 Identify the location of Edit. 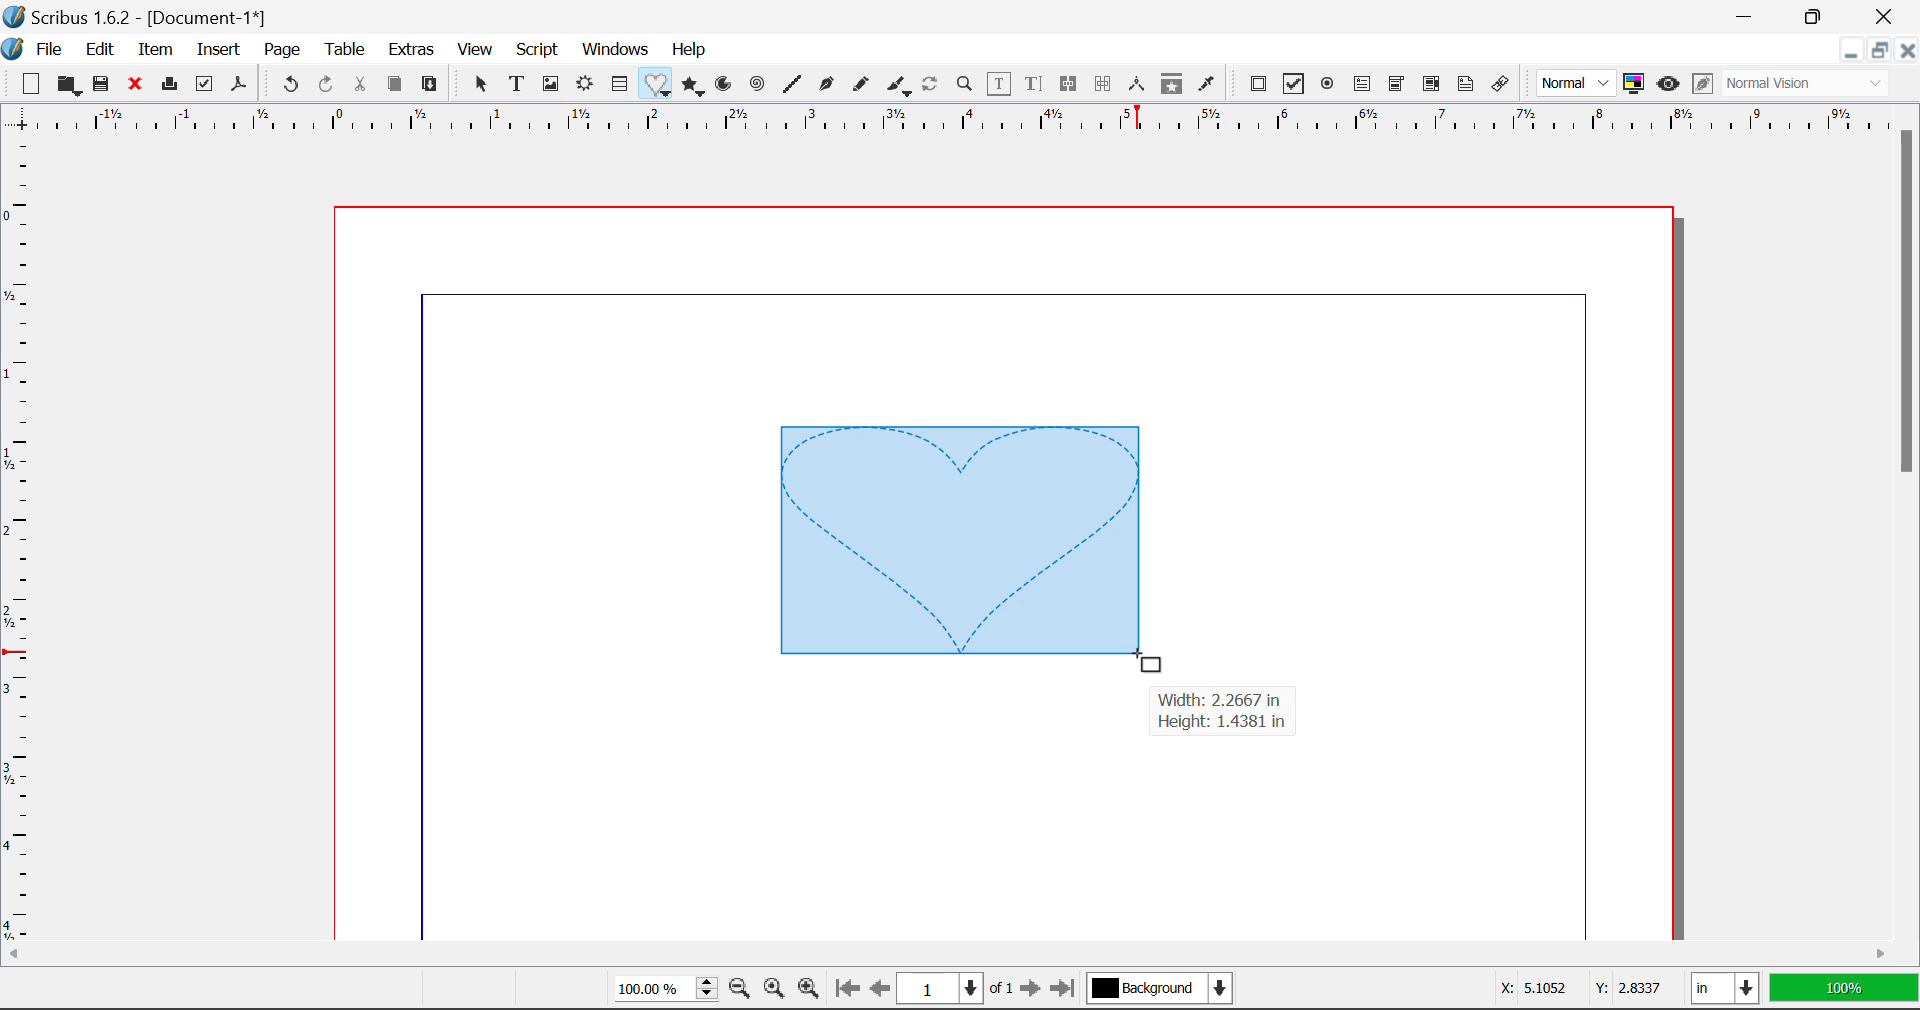
(100, 50).